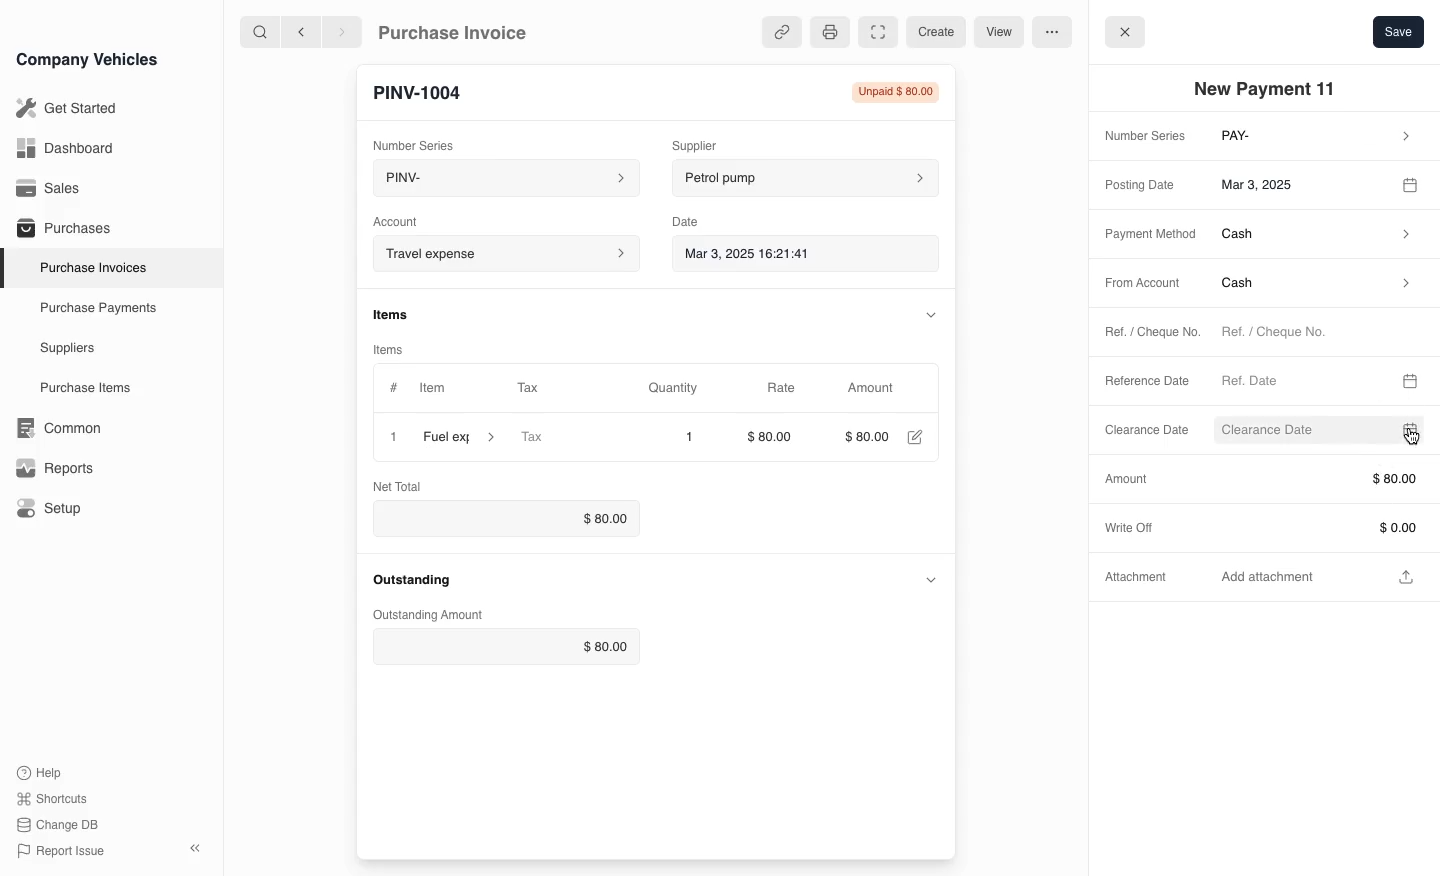 Image resolution: width=1440 pixels, height=876 pixels. Describe the element at coordinates (53, 509) in the screenshot. I see `Setup` at that location.